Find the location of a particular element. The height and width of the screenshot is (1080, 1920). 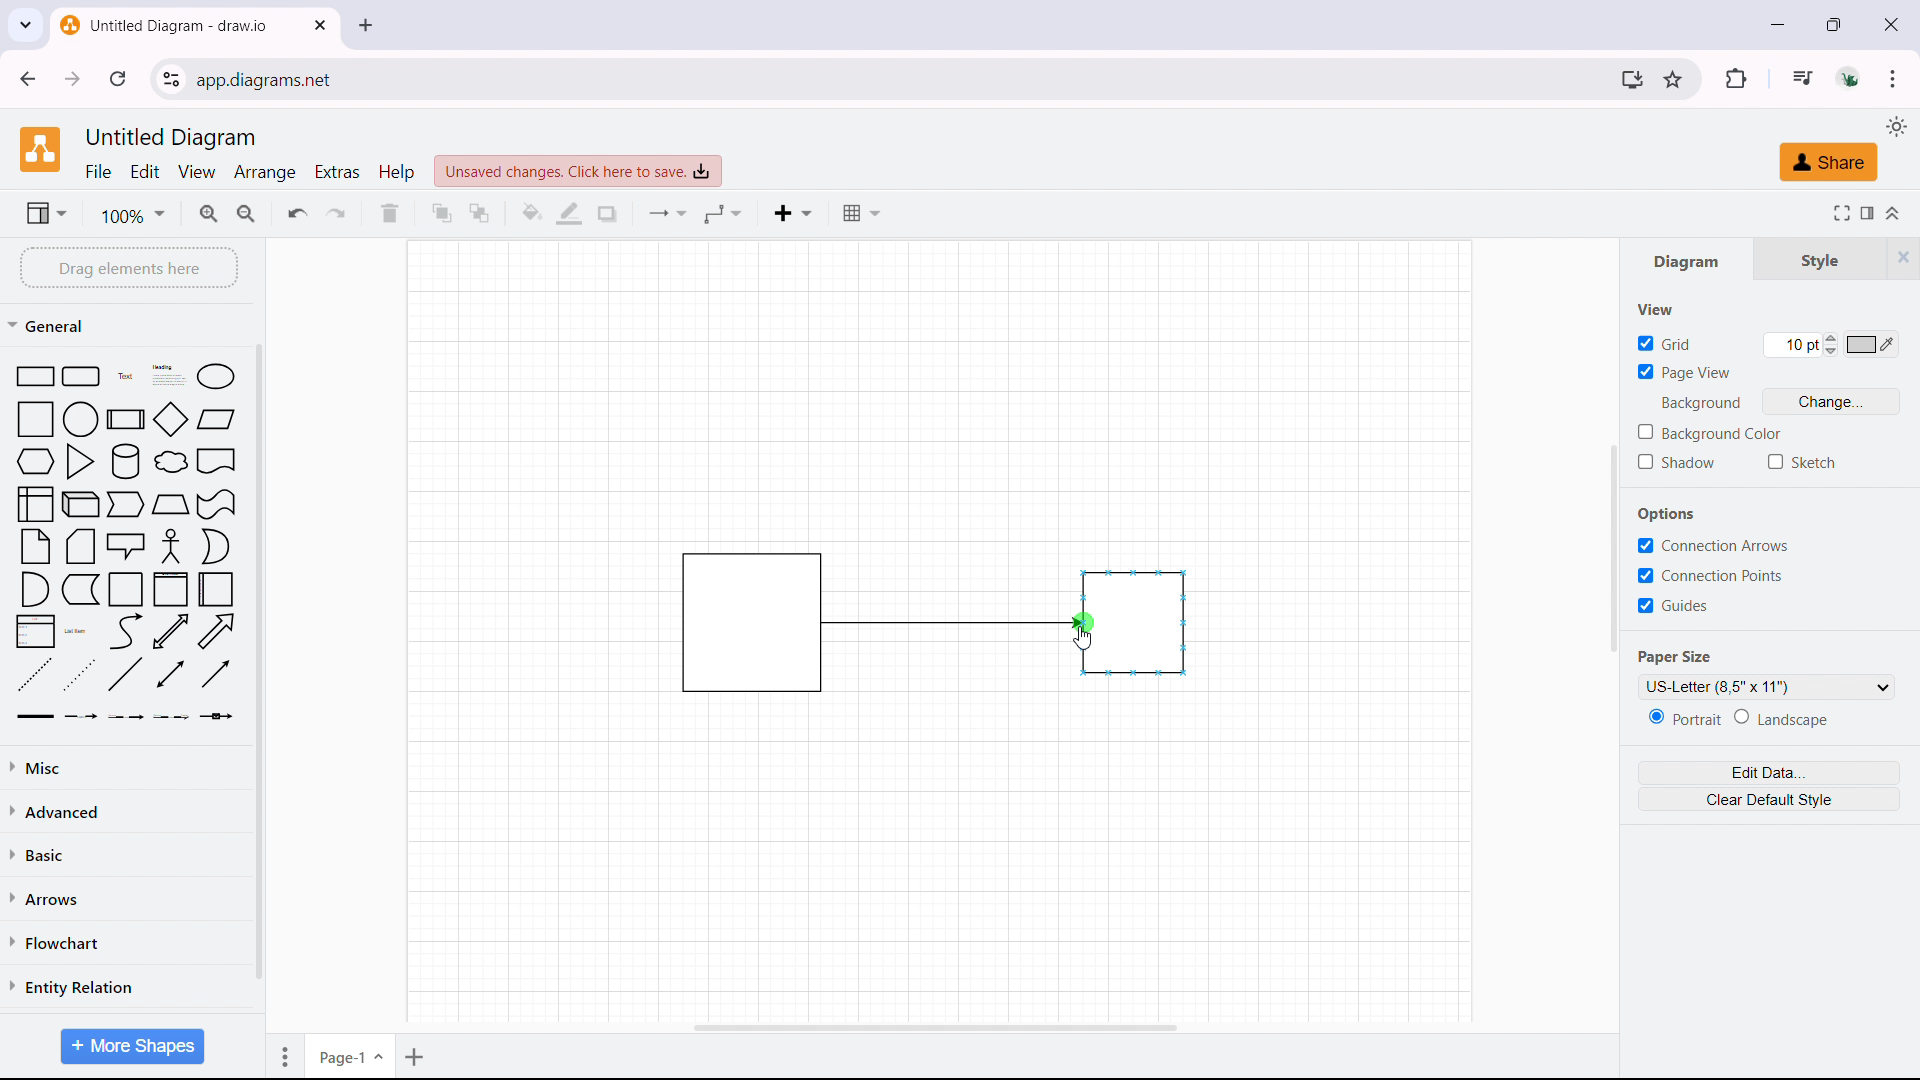

move is located at coordinates (281, 1055).